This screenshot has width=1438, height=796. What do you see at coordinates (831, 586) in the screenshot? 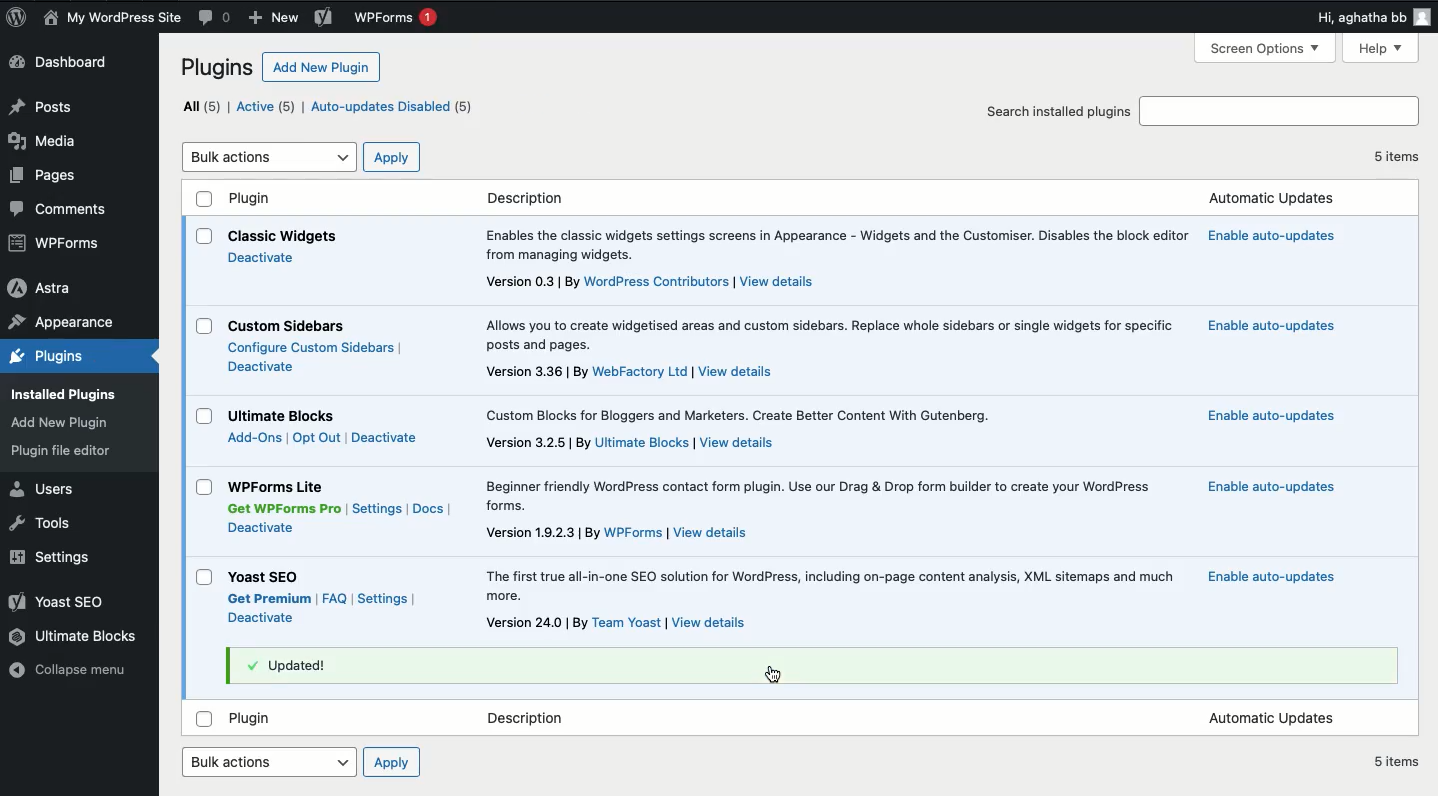
I see `Description` at bounding box center [831, 586].